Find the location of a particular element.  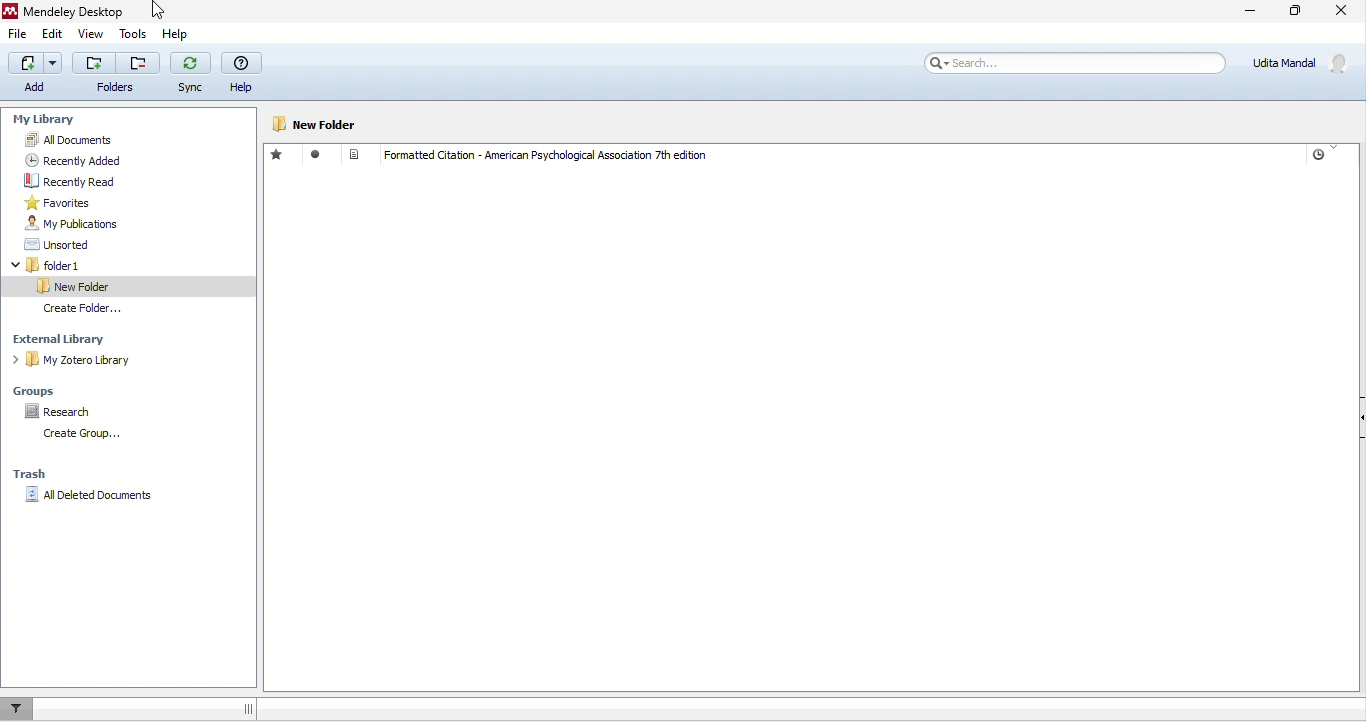

add is located at coordinates (39, 74).